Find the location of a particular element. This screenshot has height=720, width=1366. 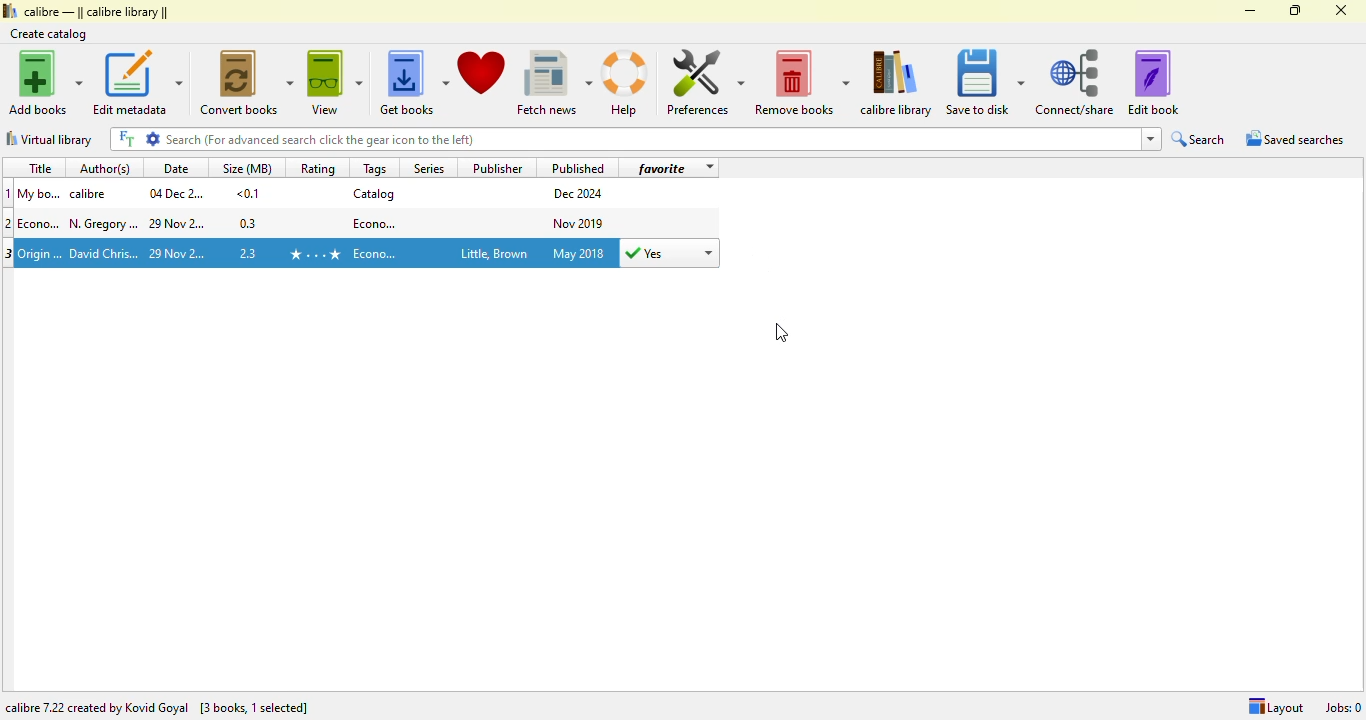

date is located at coordinates (176, 193).